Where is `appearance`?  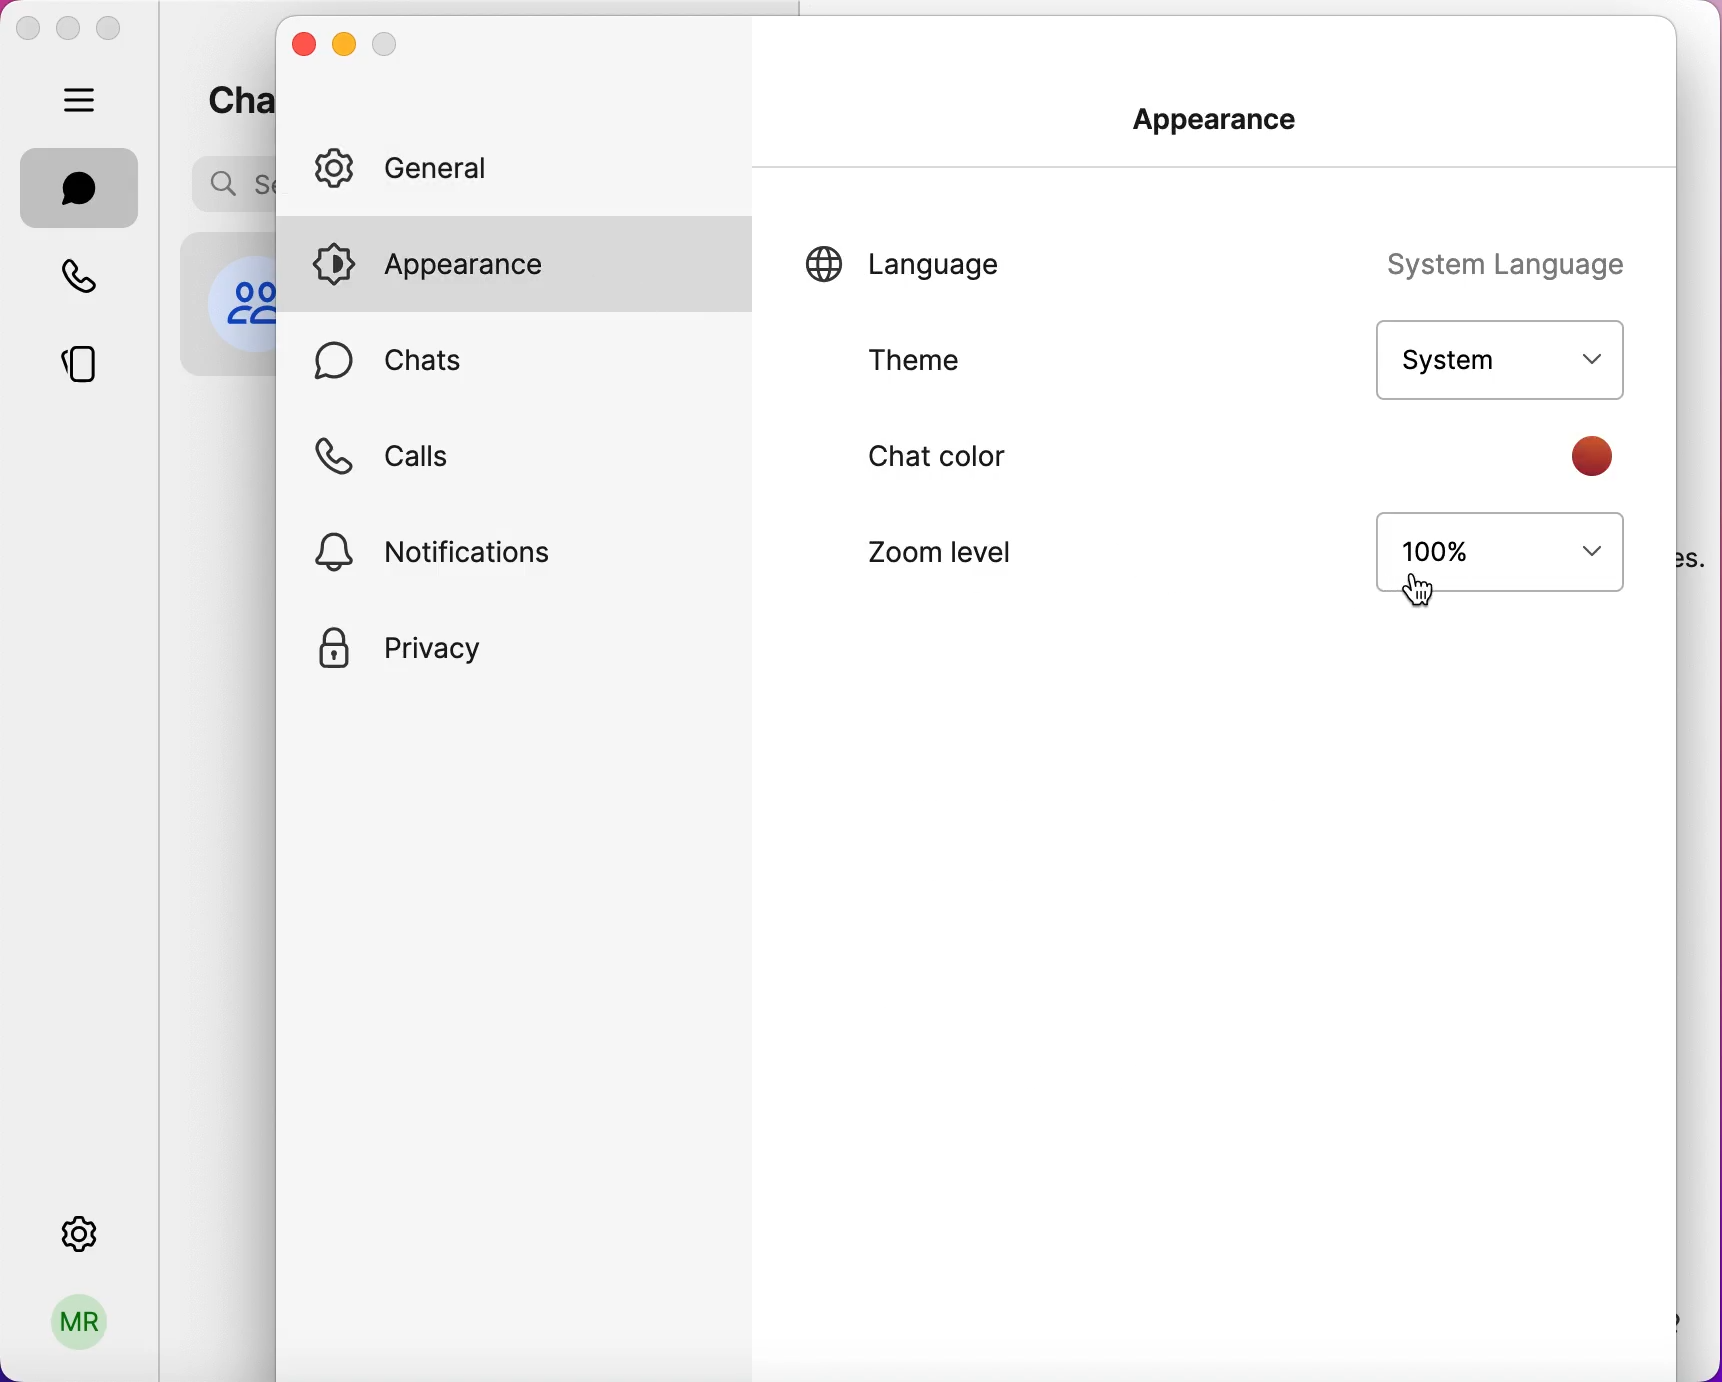 appearance is located at coordinates (1222, 126).